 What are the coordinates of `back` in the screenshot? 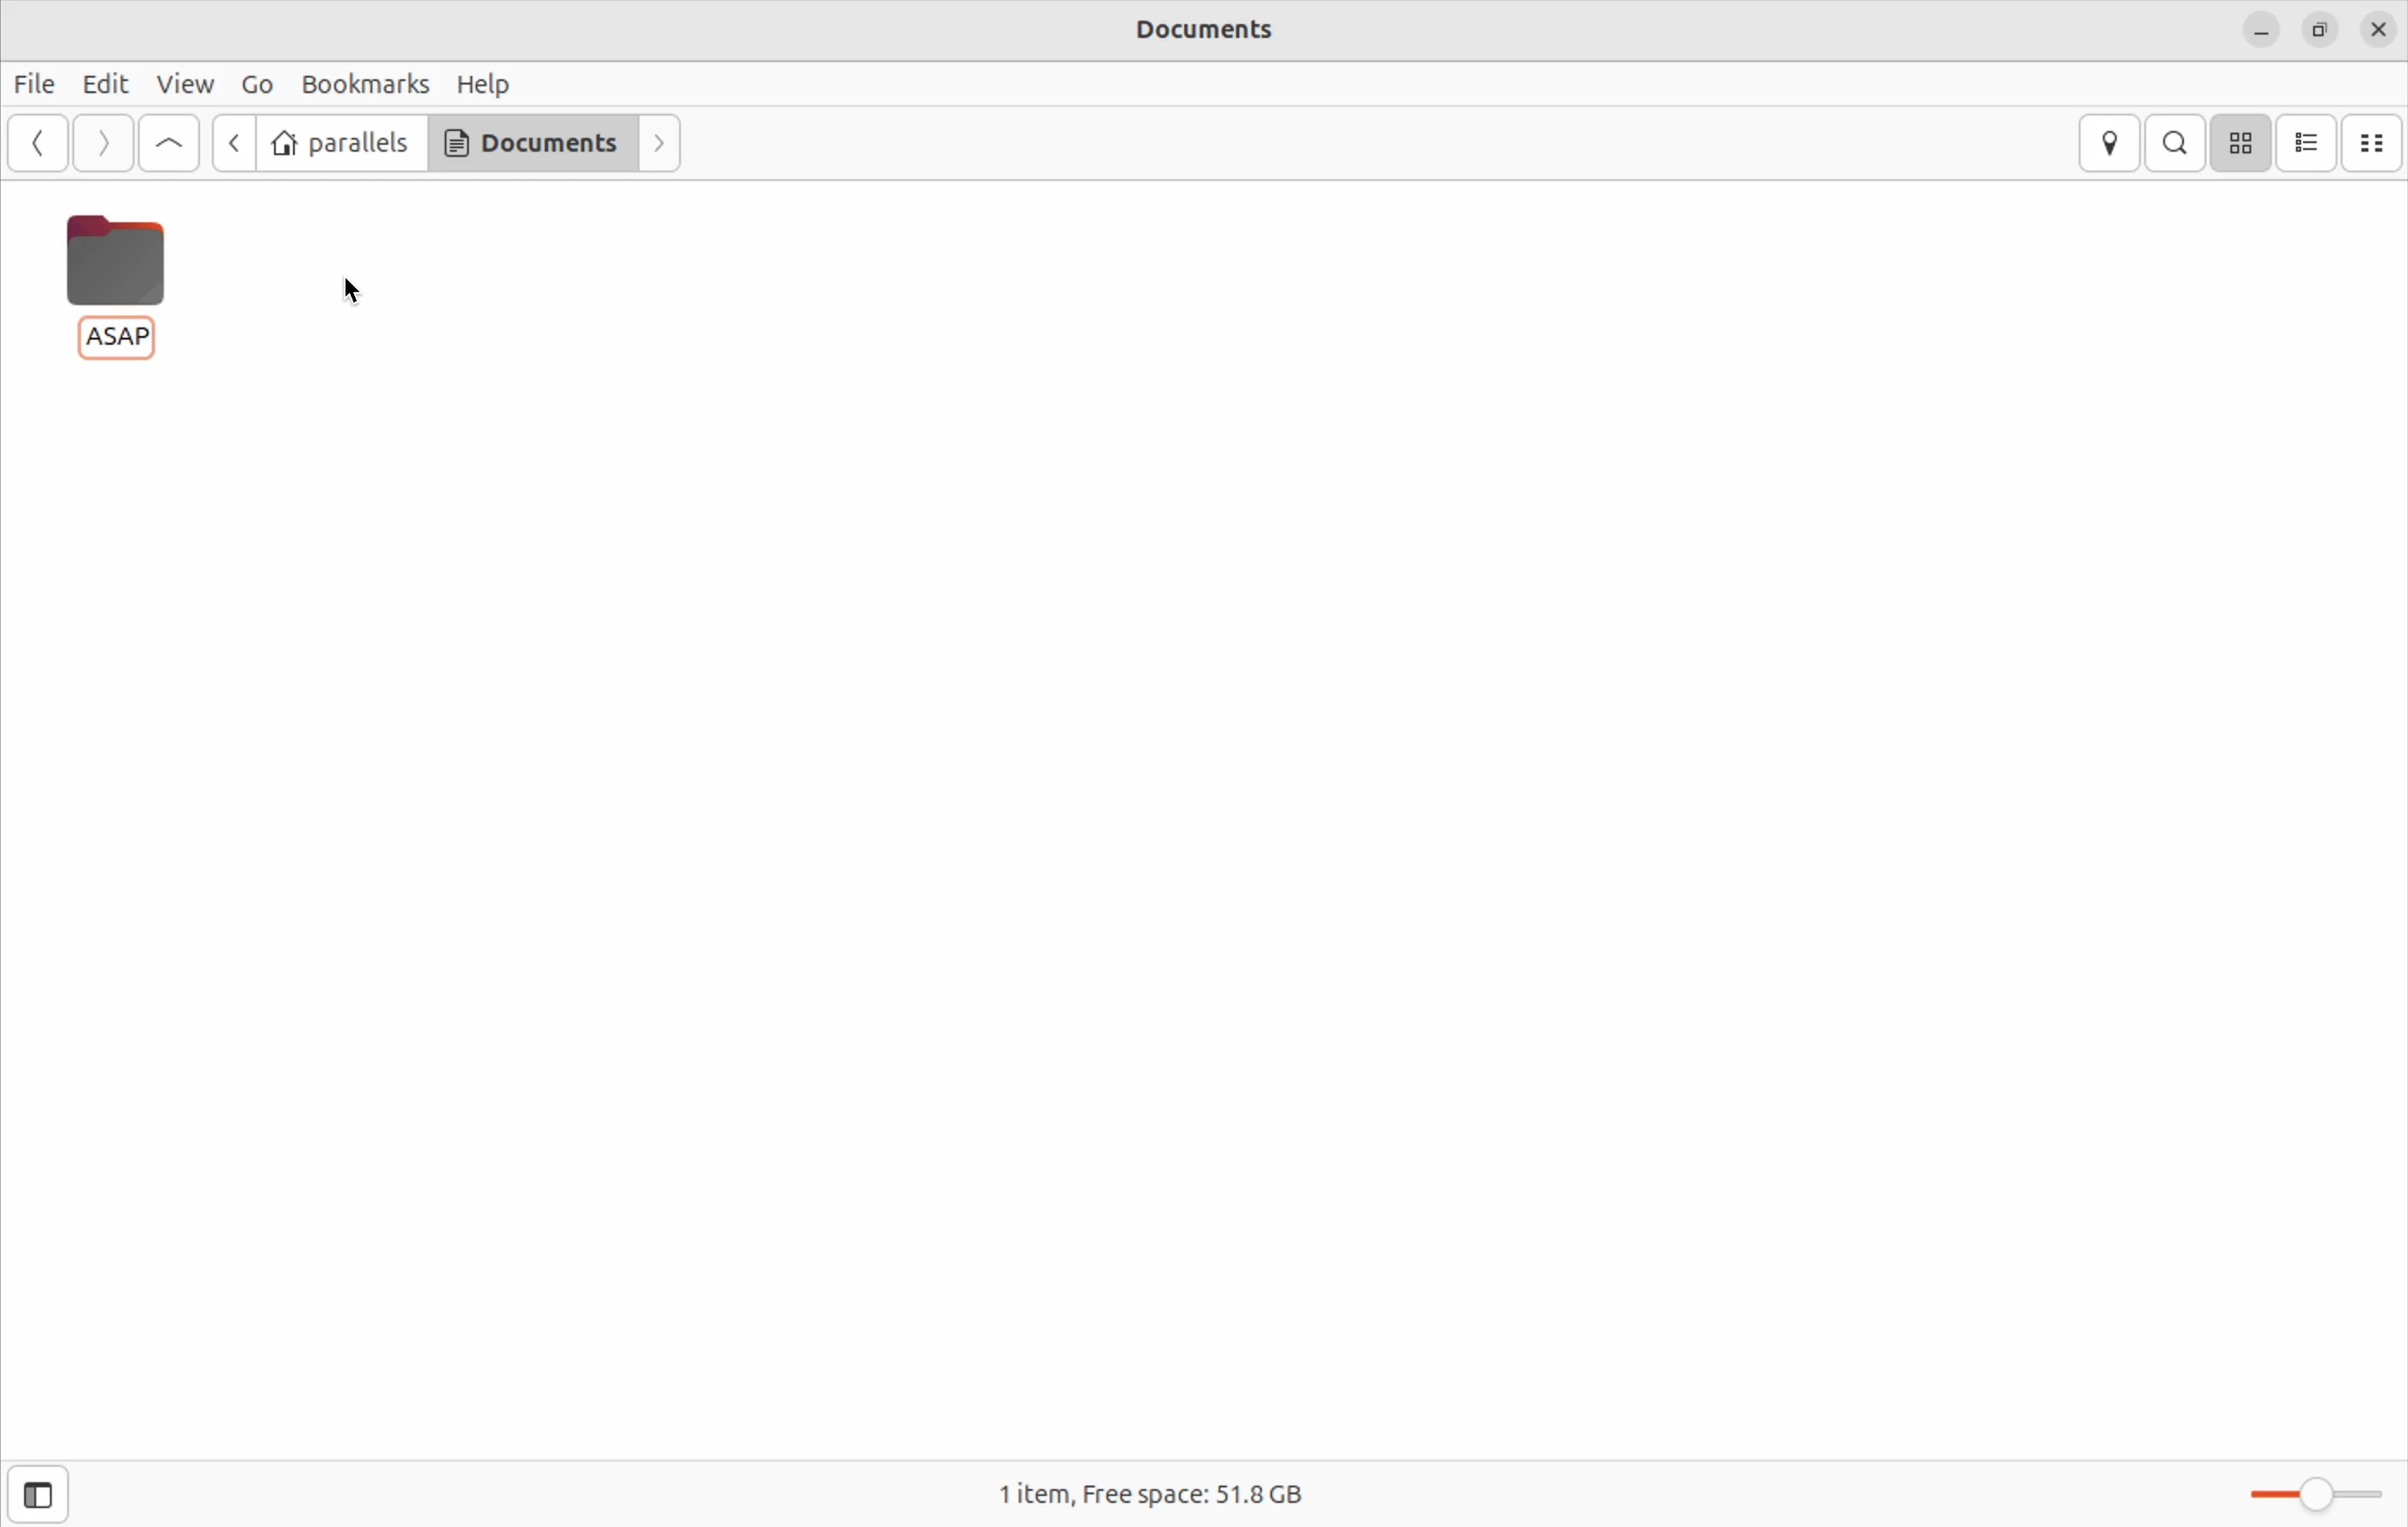 It's located at (40, 146).